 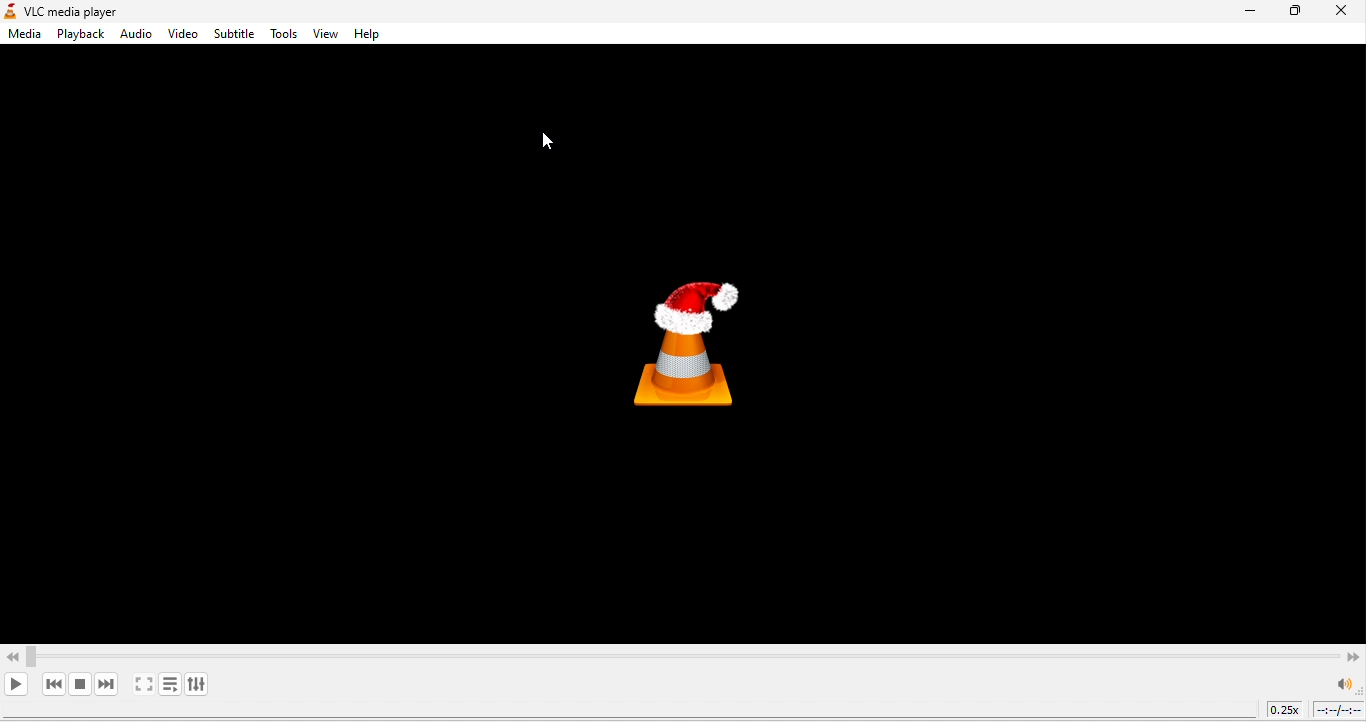 What do you see at coordinates (1301, 683) in the screenshot?
I see `volume` at bounding box center [1301, 683].